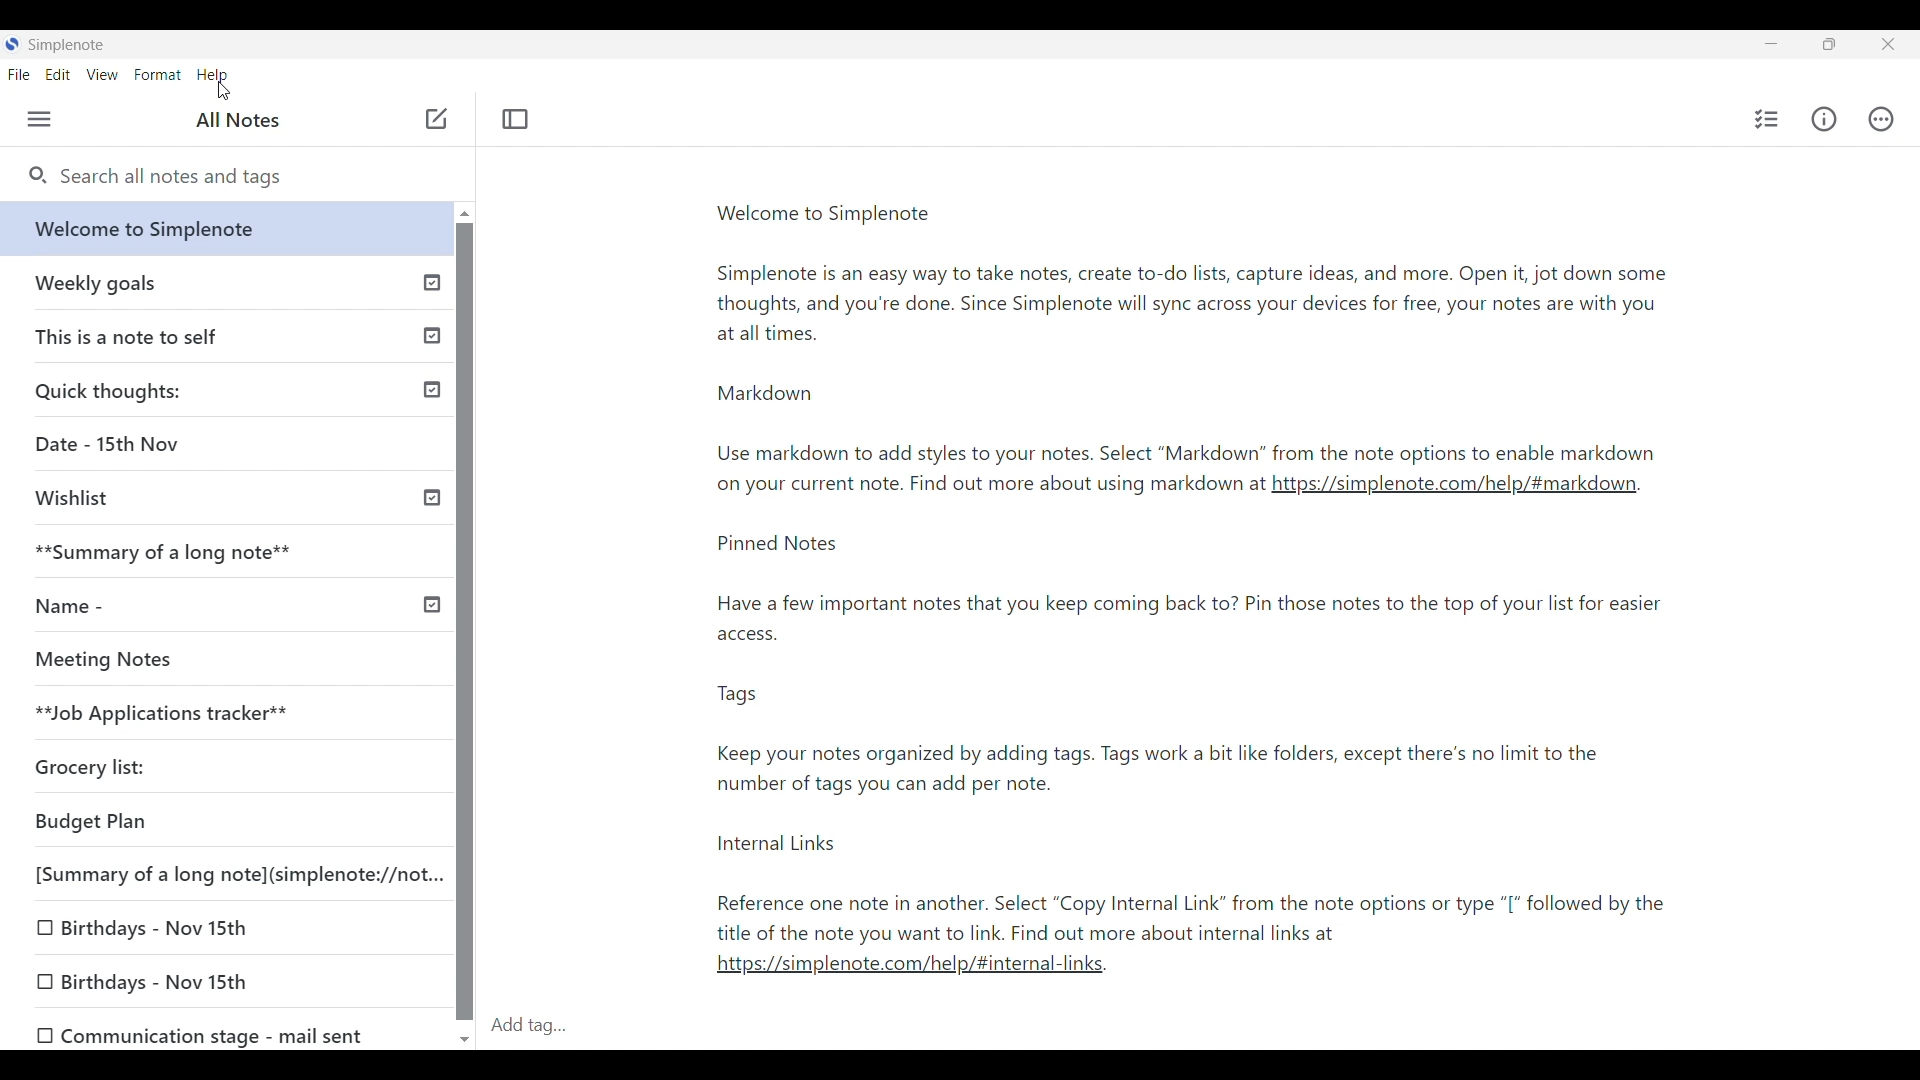  Describe the element at coordinates (424, 389) in the screenshot. I see `Published` at that location.